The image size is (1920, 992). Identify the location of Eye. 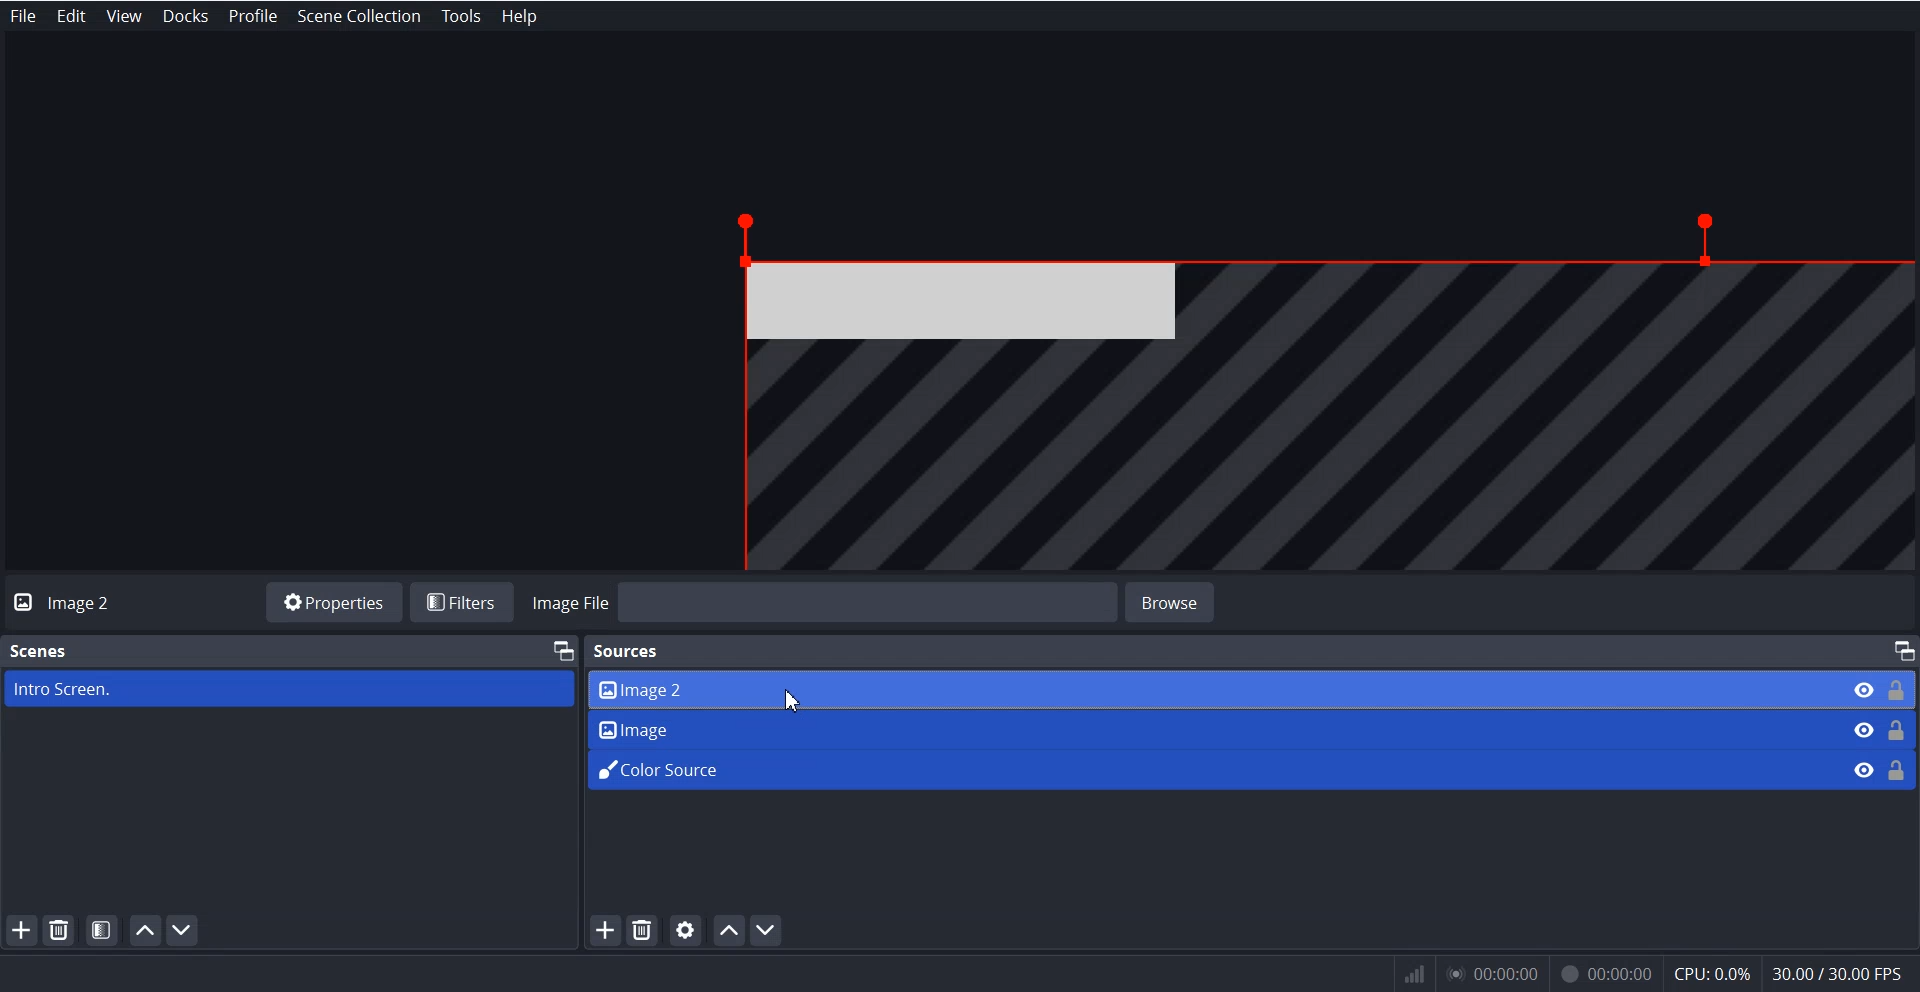
(1862, 729).